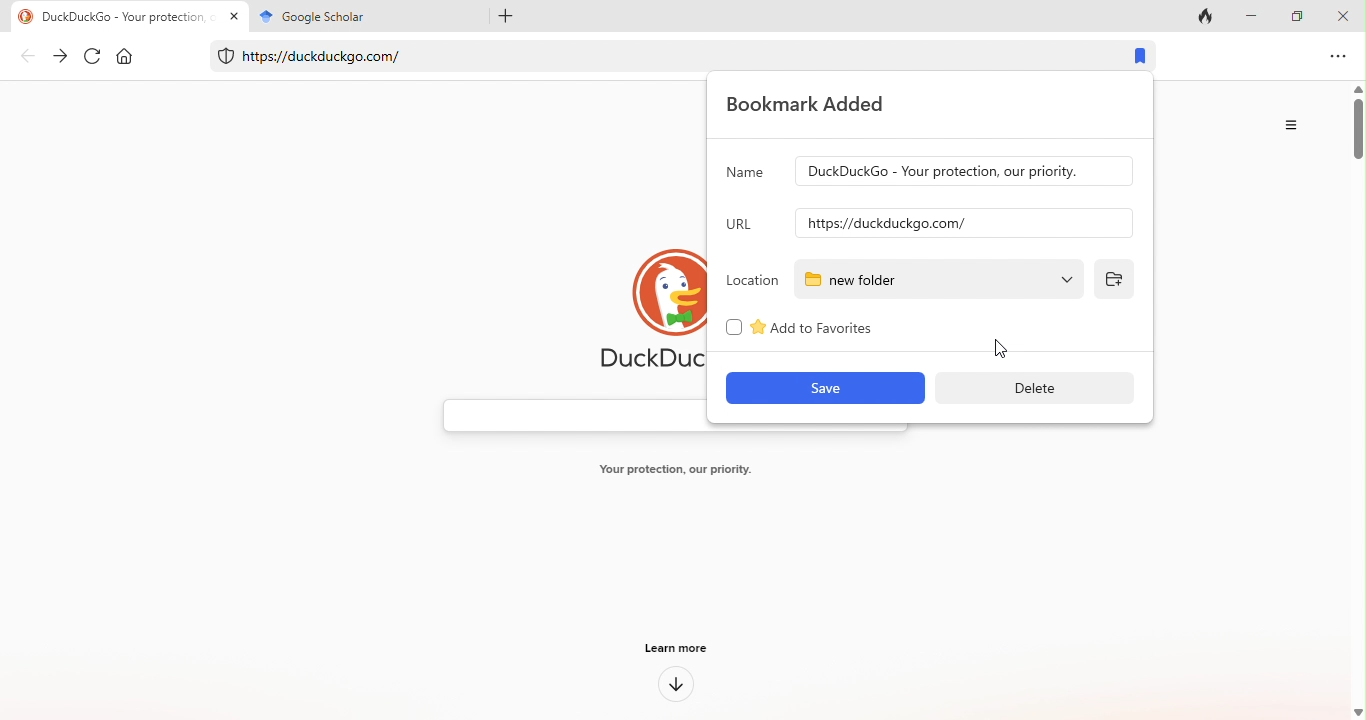 The width and height of the screenshot is (1366, 720). Describe the element at coordinates (676, 686) in the screenshot. I see `down arrow` at that location.